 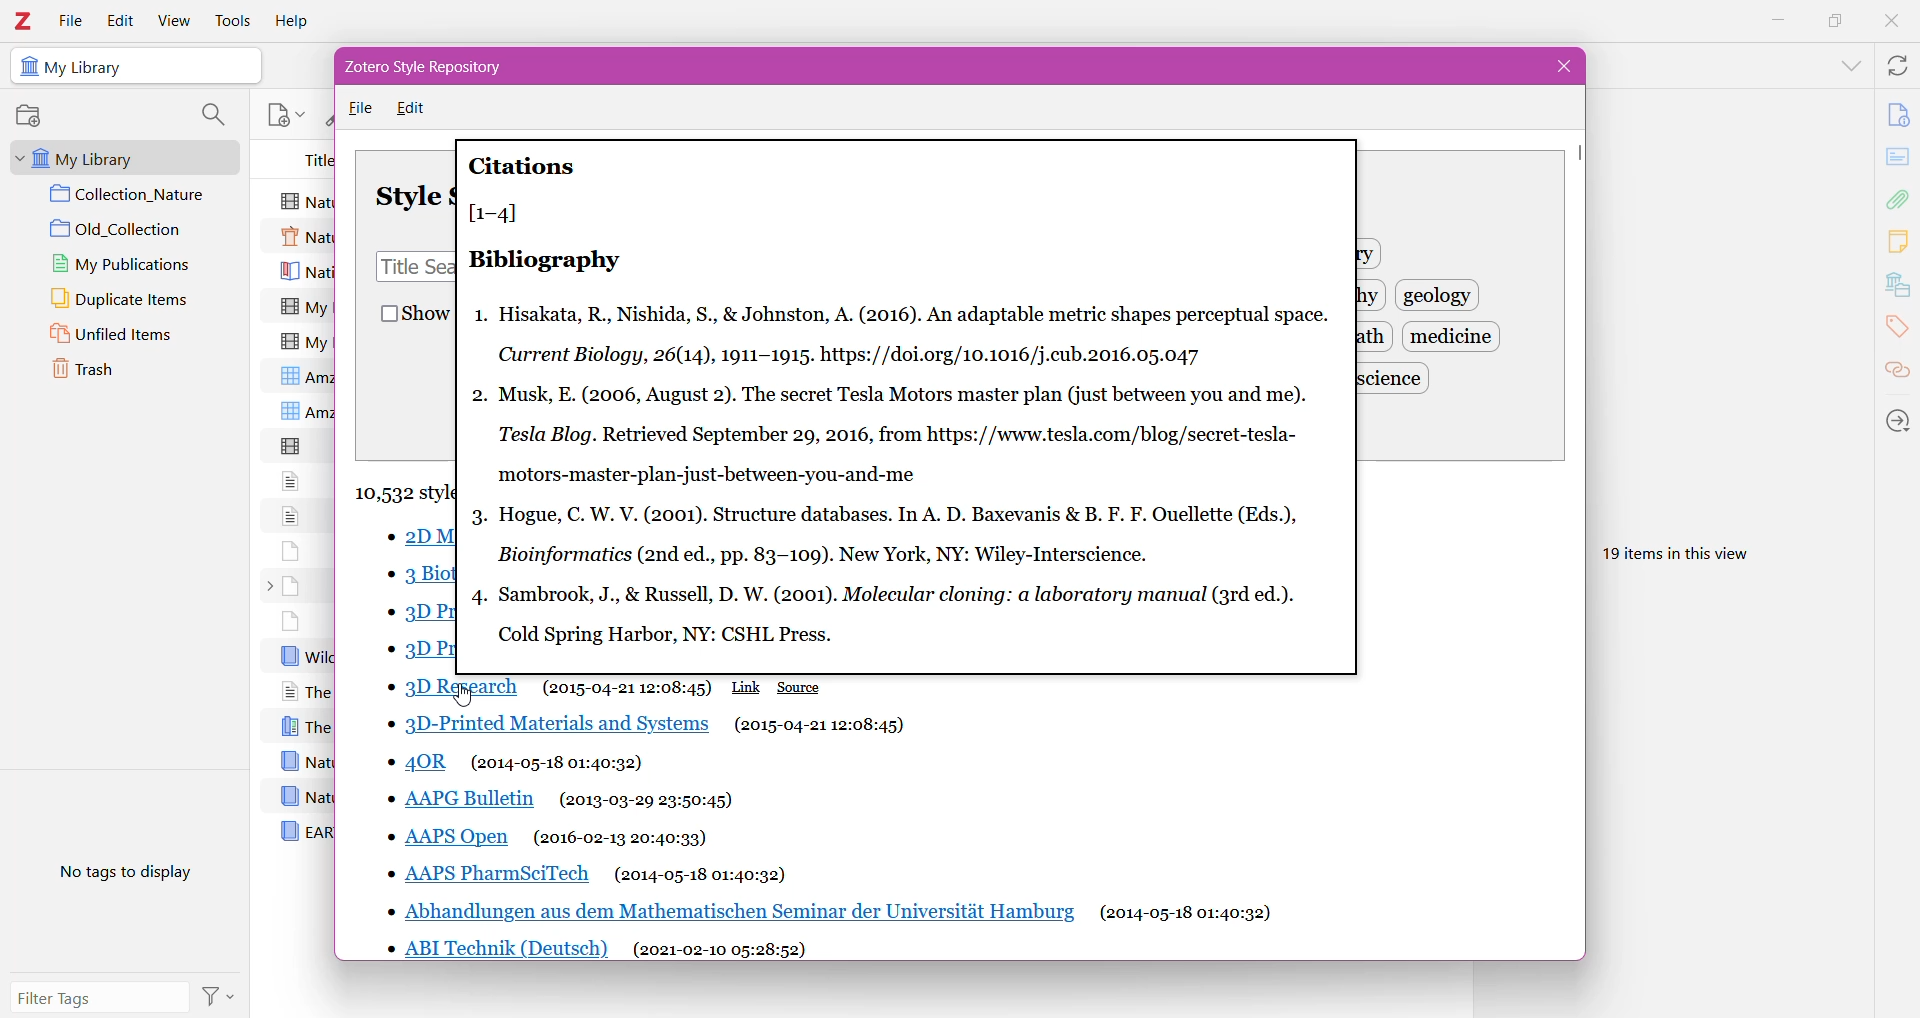 I want to click on Collection 2, so click(x=133, y=229).